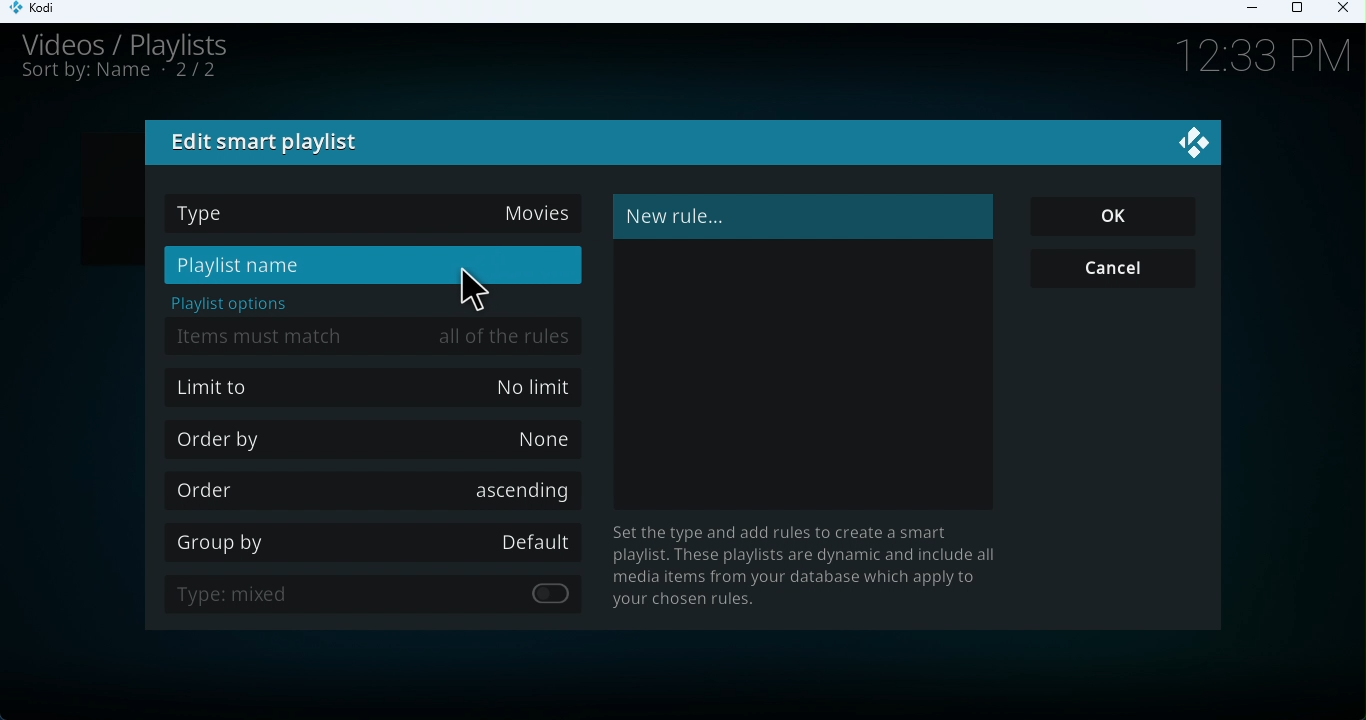  What do you see at coordinates (478, 289) in the screenshot?
I see `Cursor` at bounding box center [478, 289].